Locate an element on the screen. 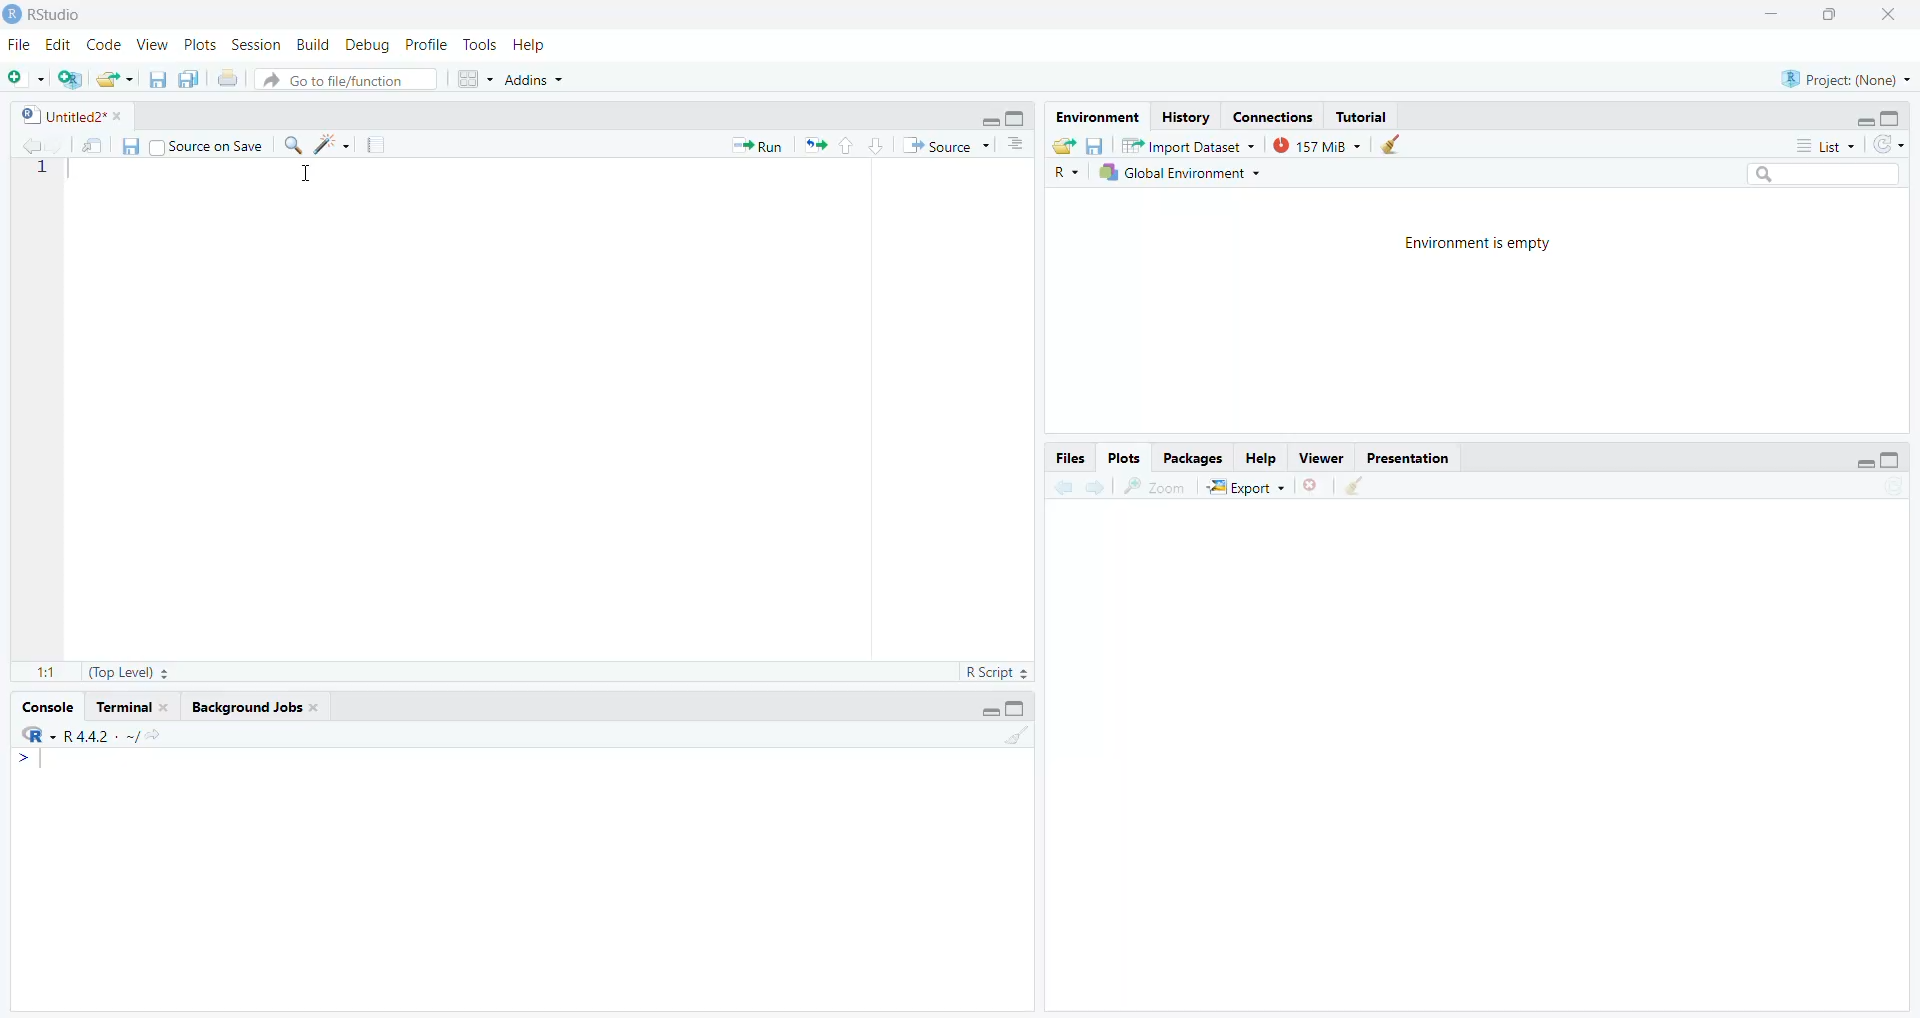 The width and height of the screenshot is (1920, 1018). Tools is located at coordinates (480, 44).